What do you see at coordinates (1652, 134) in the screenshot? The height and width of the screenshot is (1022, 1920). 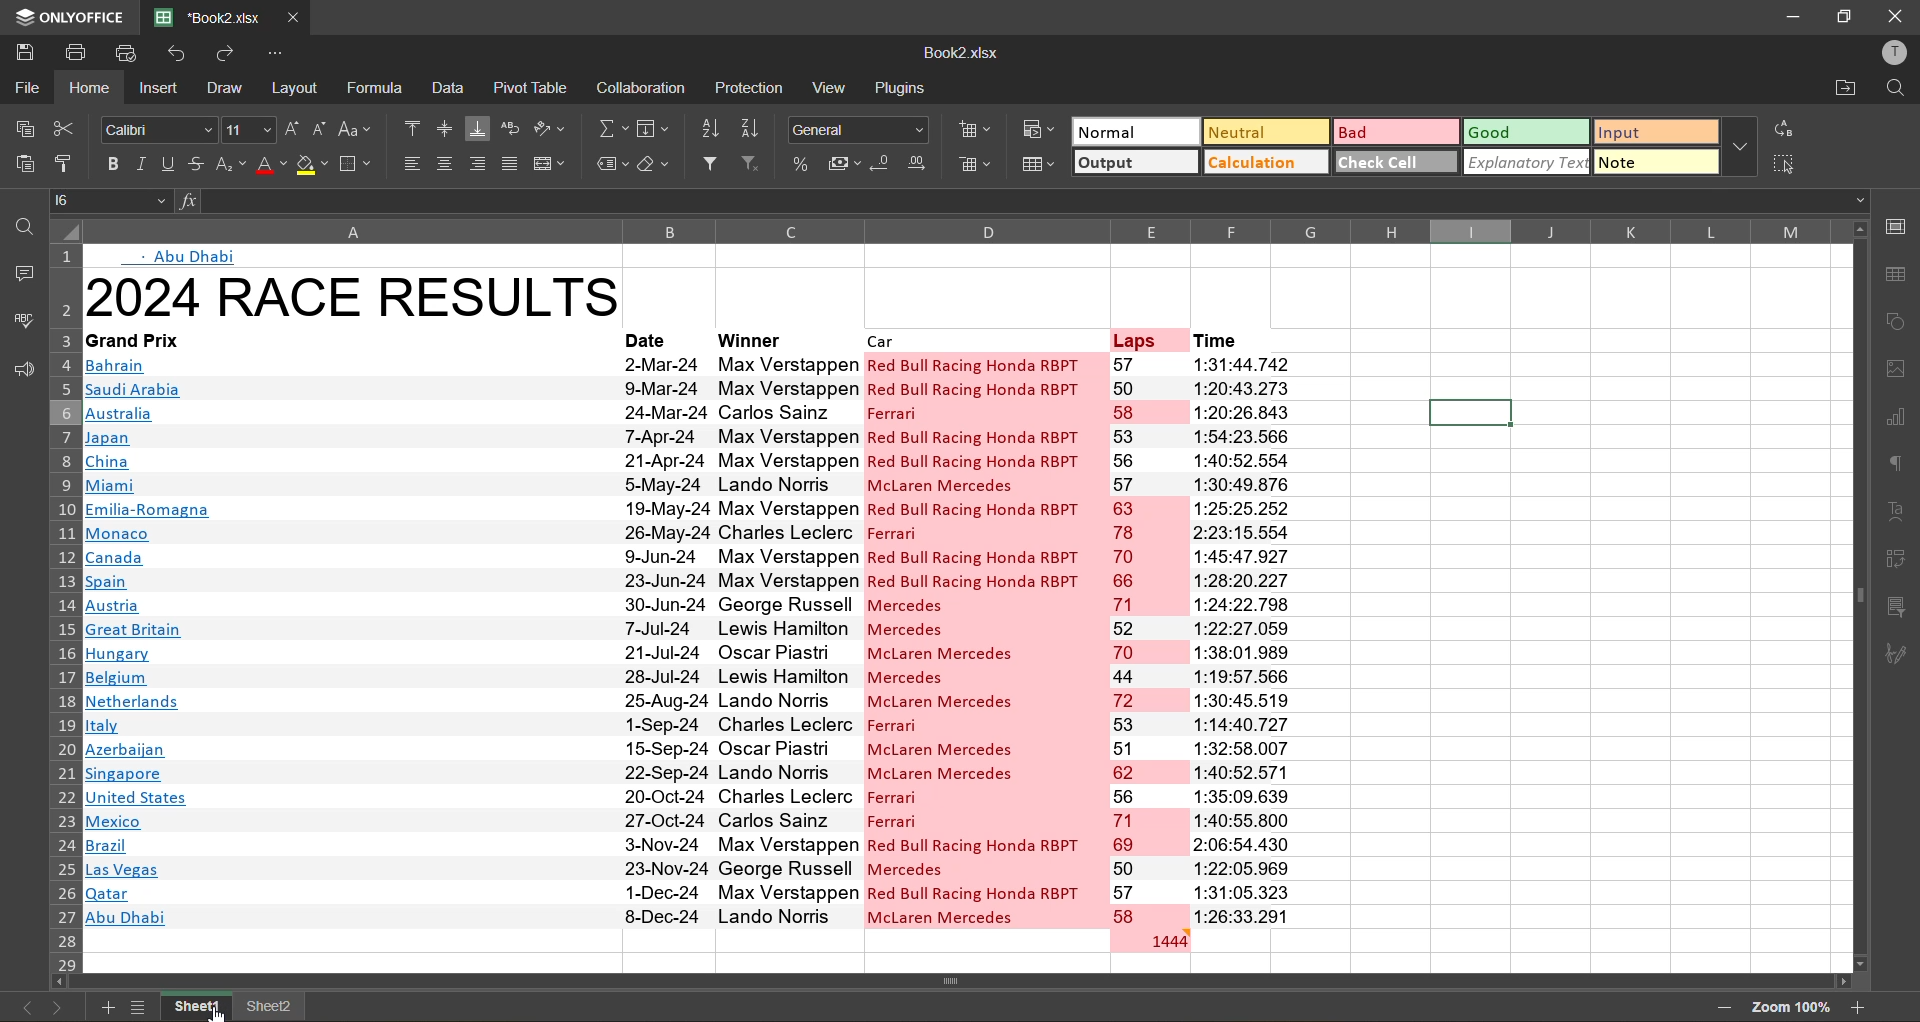 I see `input` at bounding box center [1652, 134].